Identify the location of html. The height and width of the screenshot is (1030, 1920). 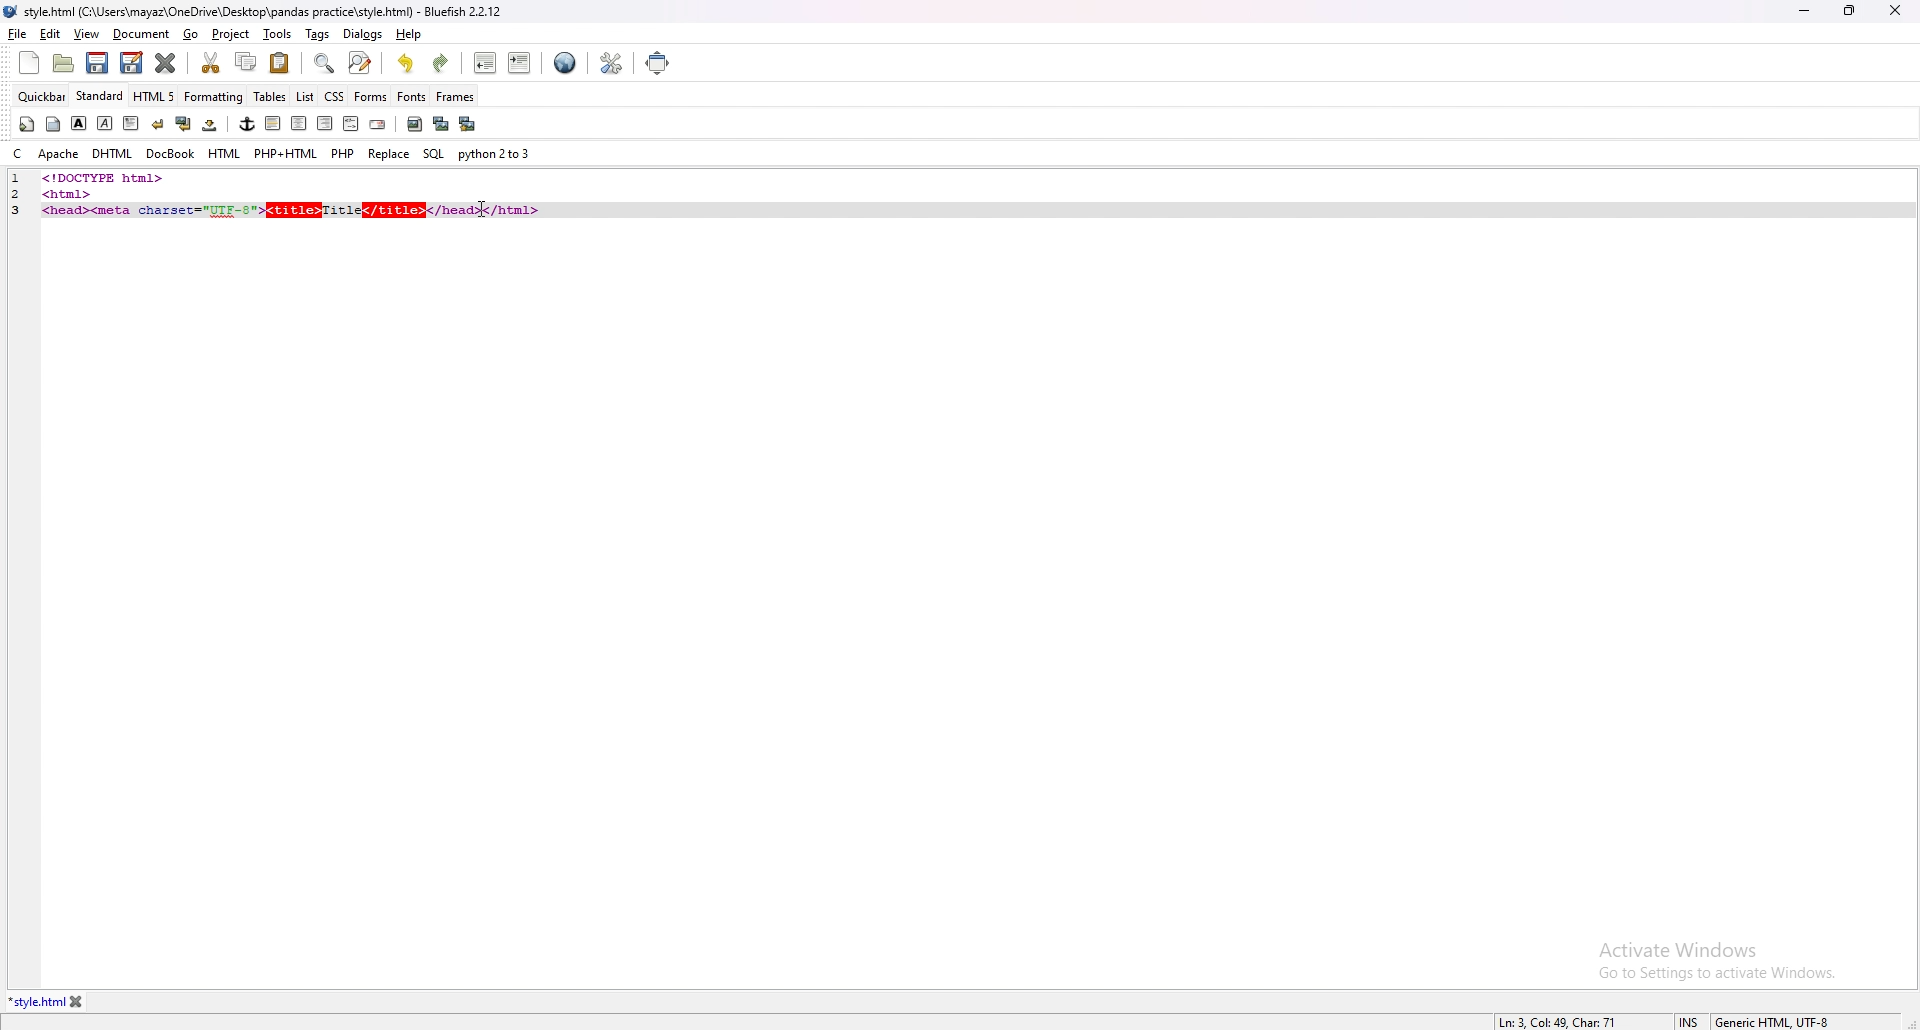
(225, 154).